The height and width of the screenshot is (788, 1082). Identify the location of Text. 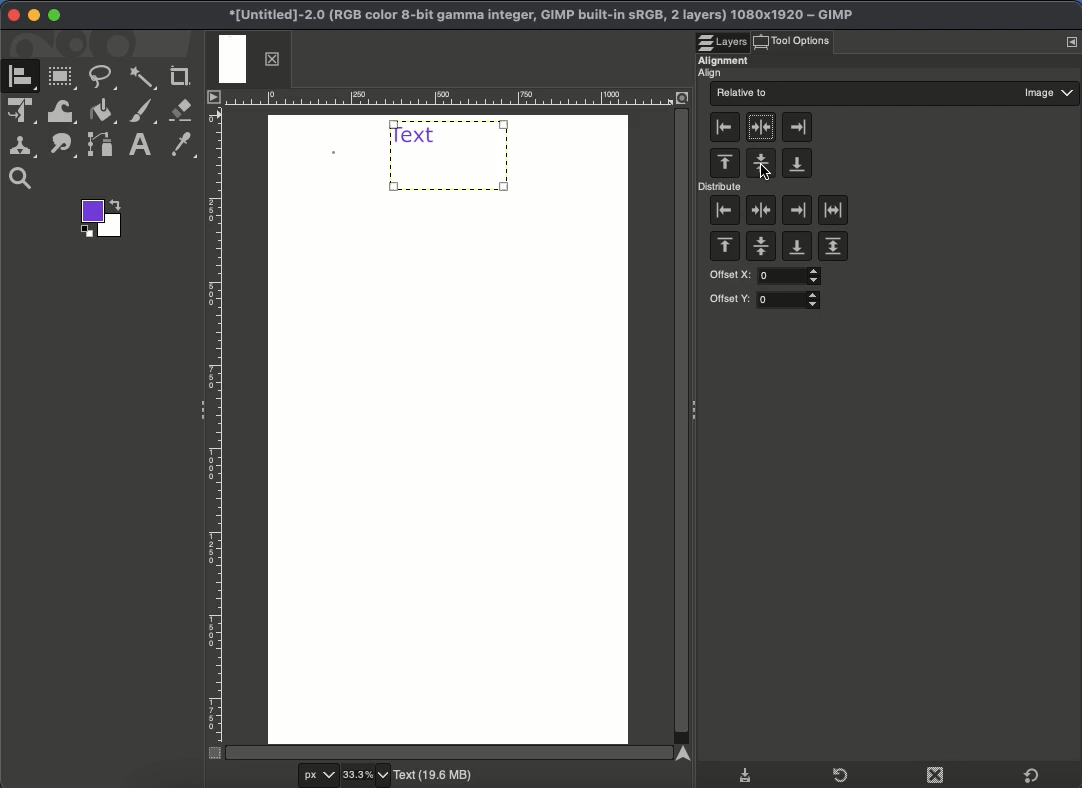
(140, 146).